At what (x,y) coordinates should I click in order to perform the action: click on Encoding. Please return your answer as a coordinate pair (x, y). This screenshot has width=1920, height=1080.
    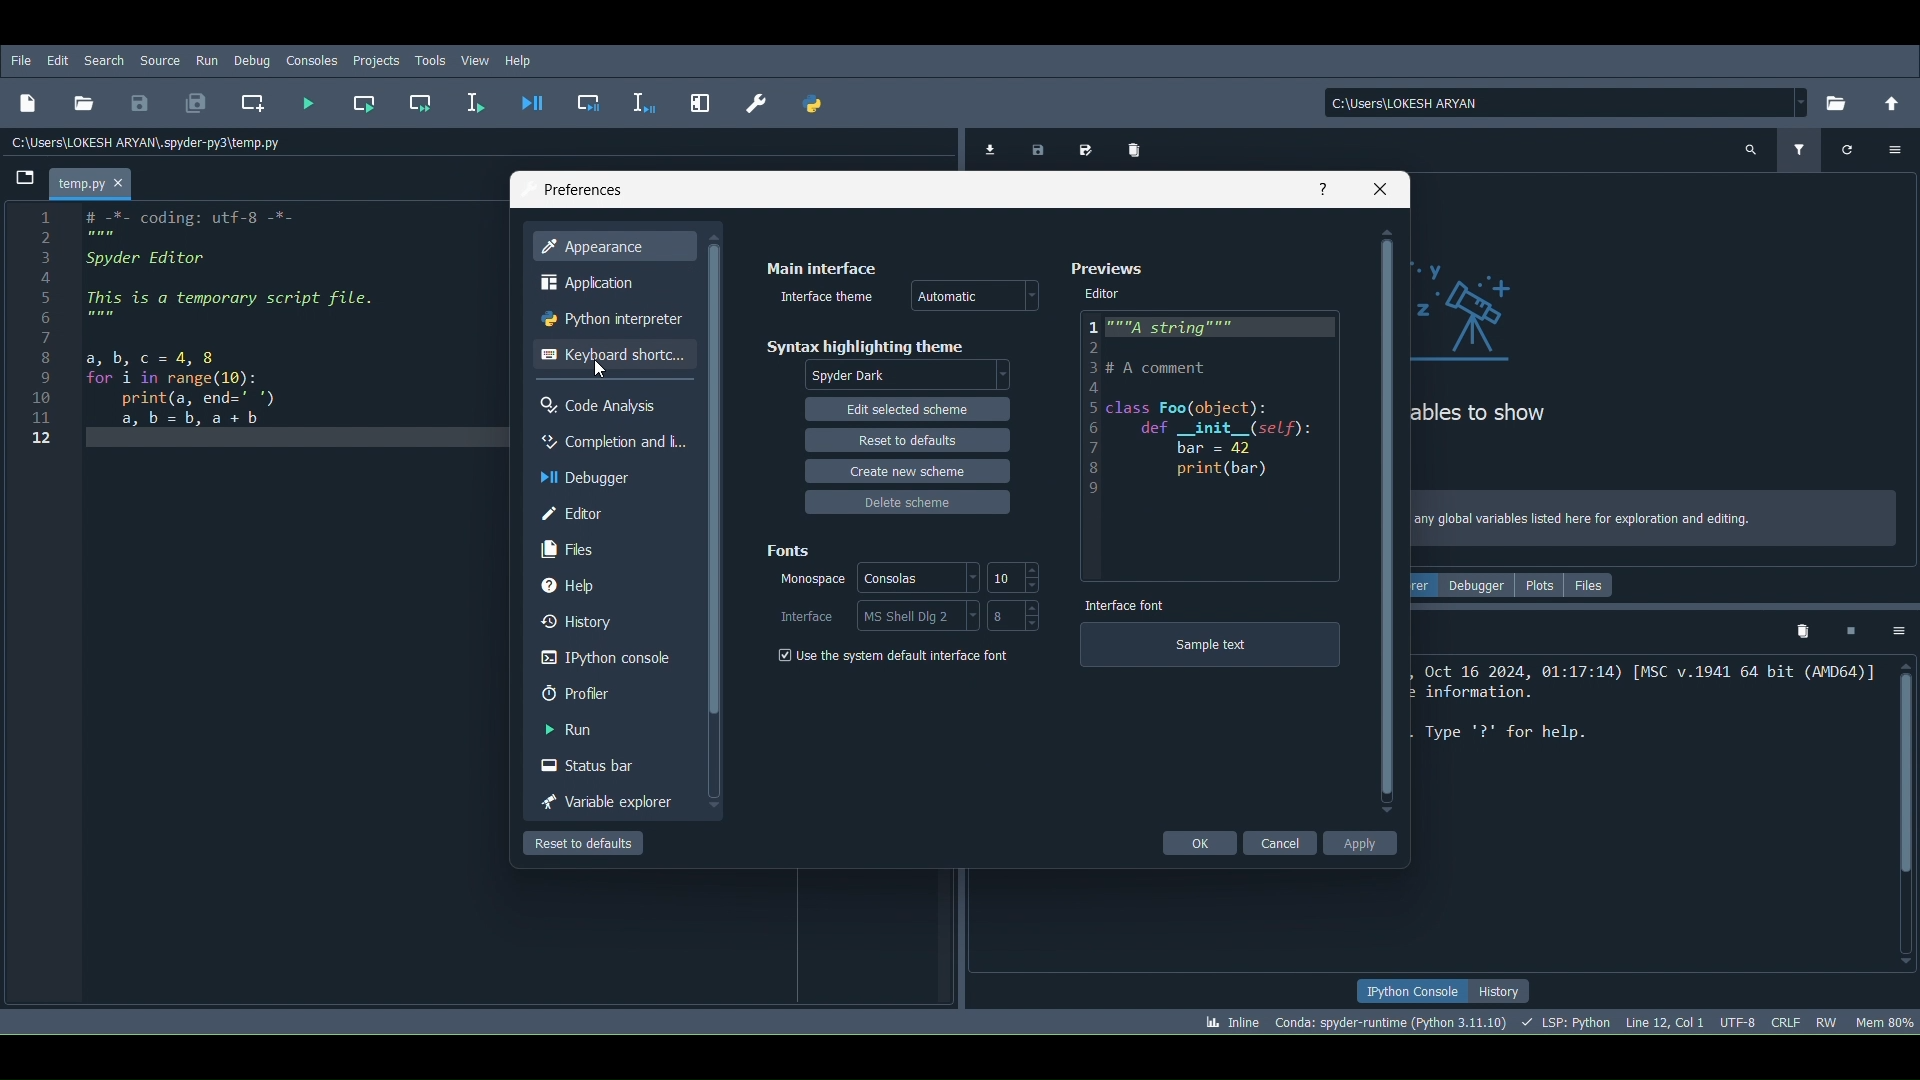
    Looking at the image, I should click on (1736, 1021).